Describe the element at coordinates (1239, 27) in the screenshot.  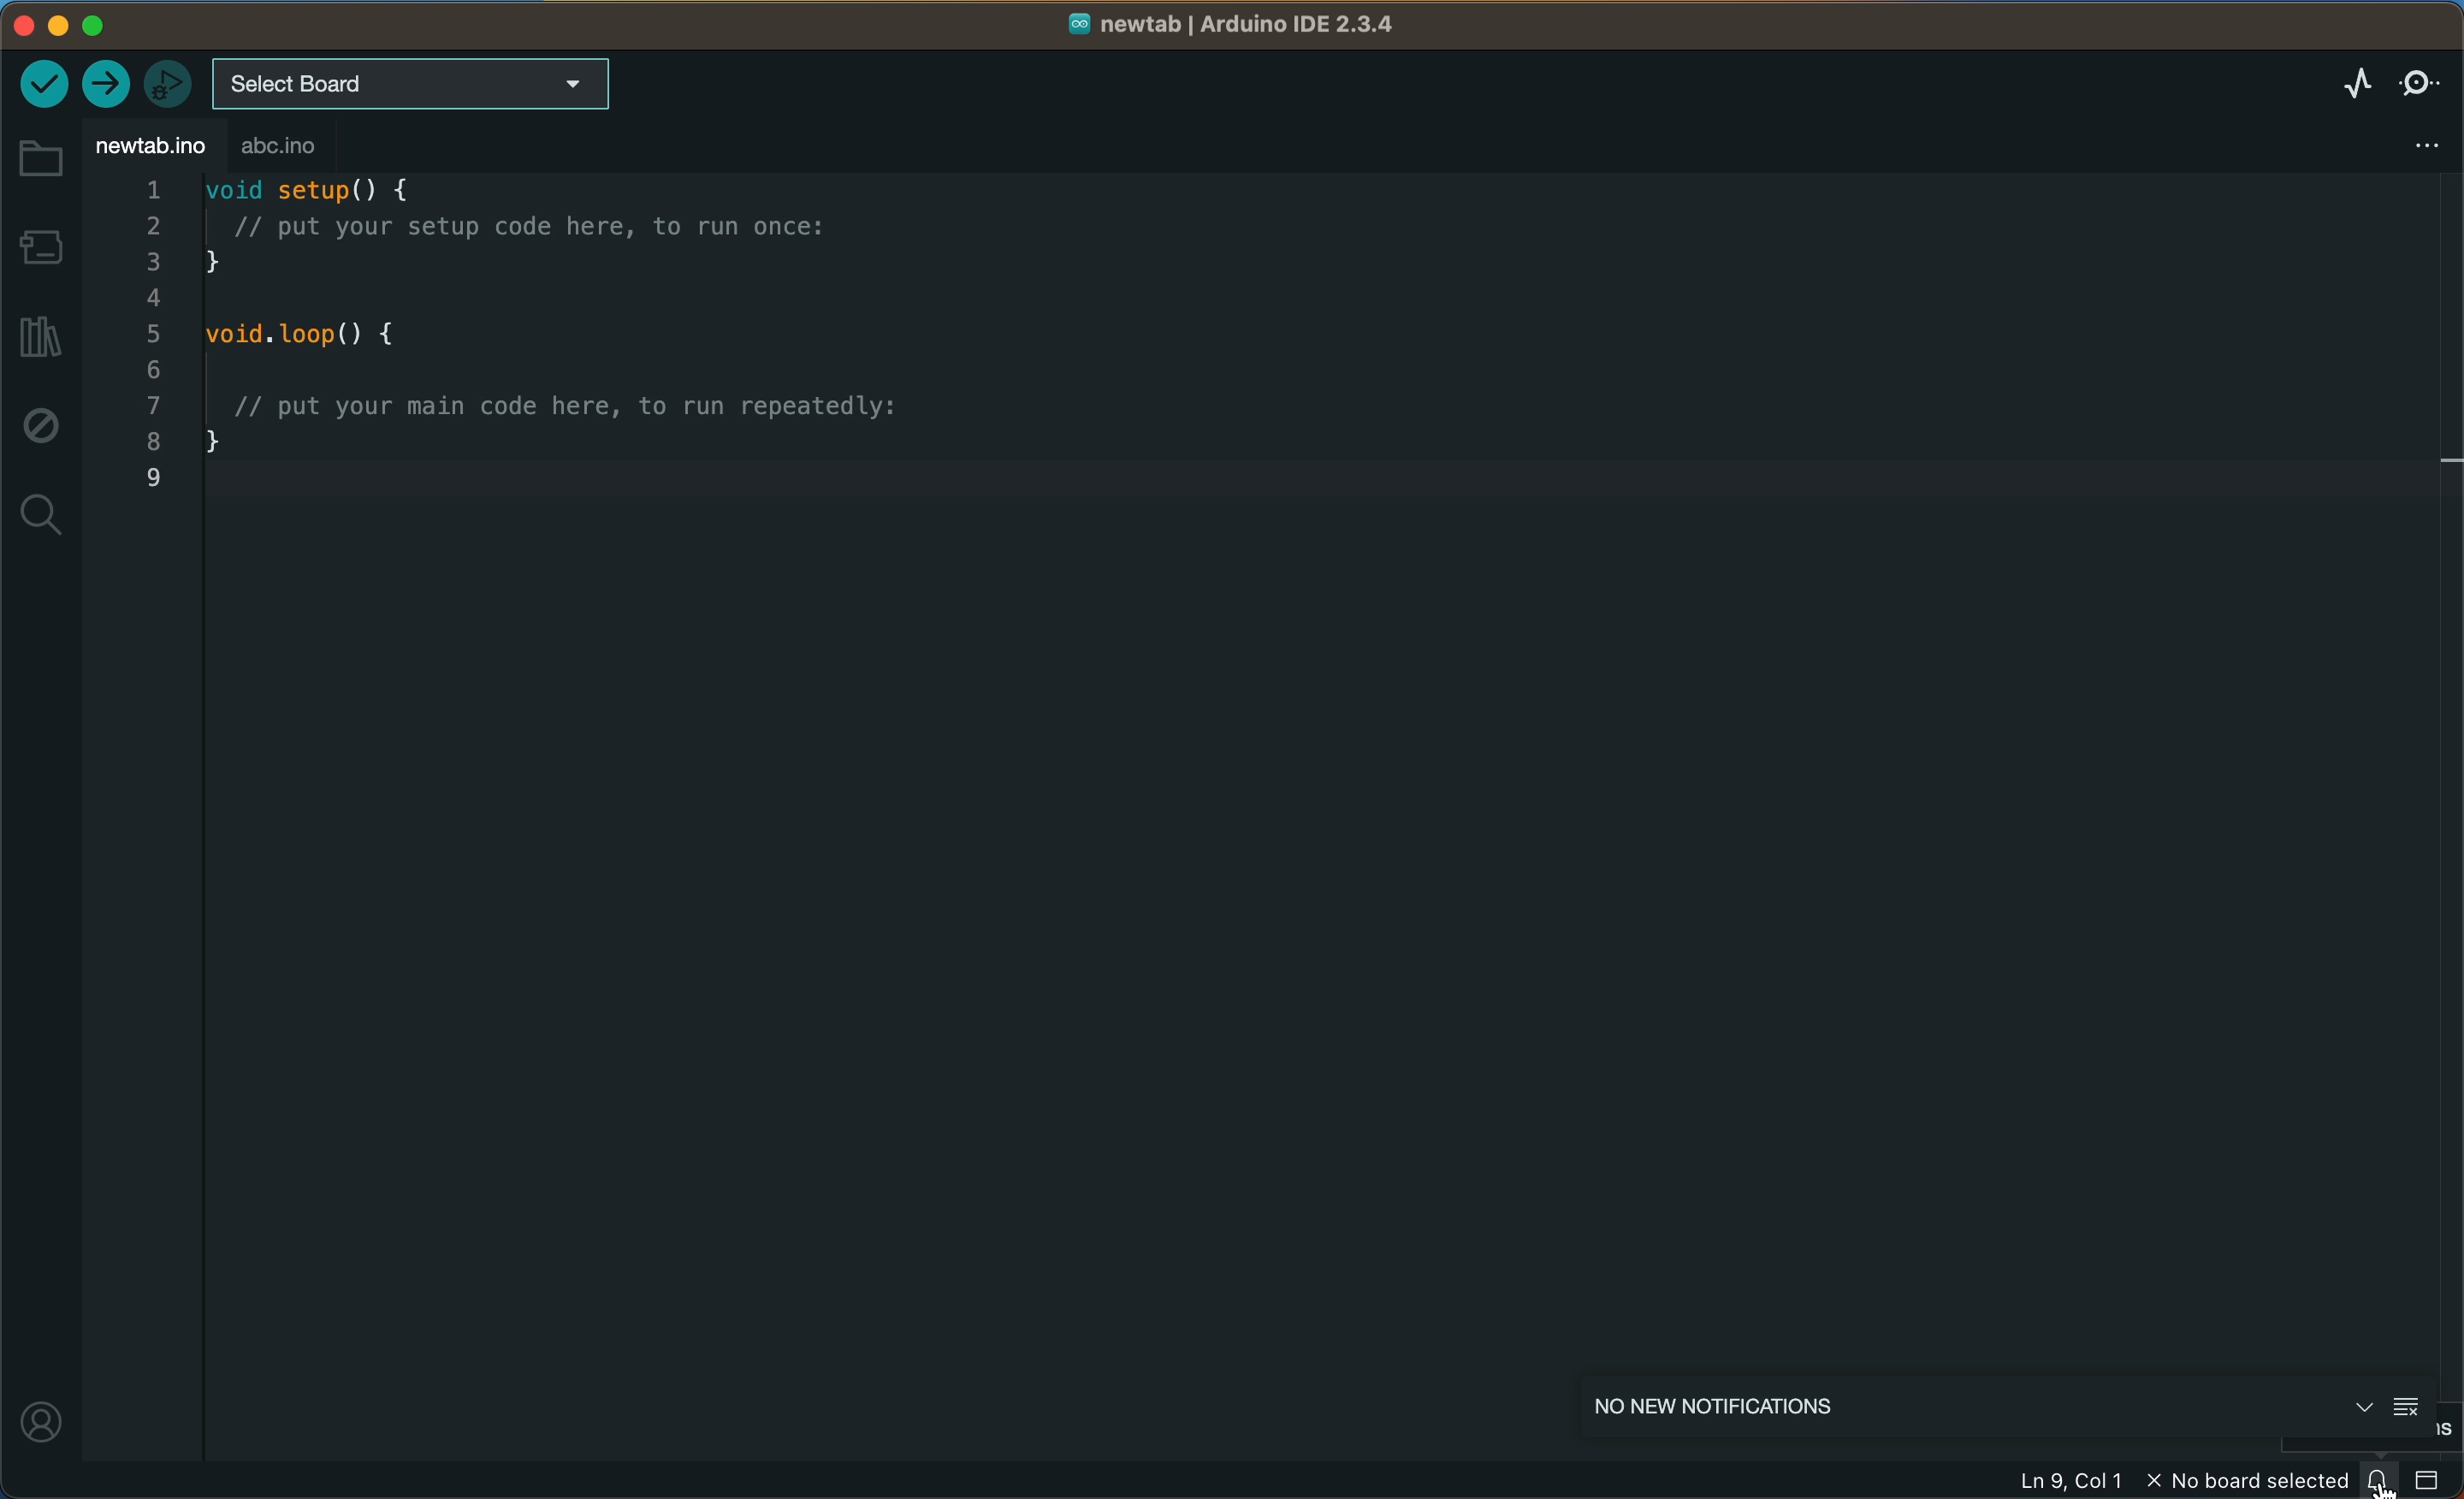
I see `file name` at that location.